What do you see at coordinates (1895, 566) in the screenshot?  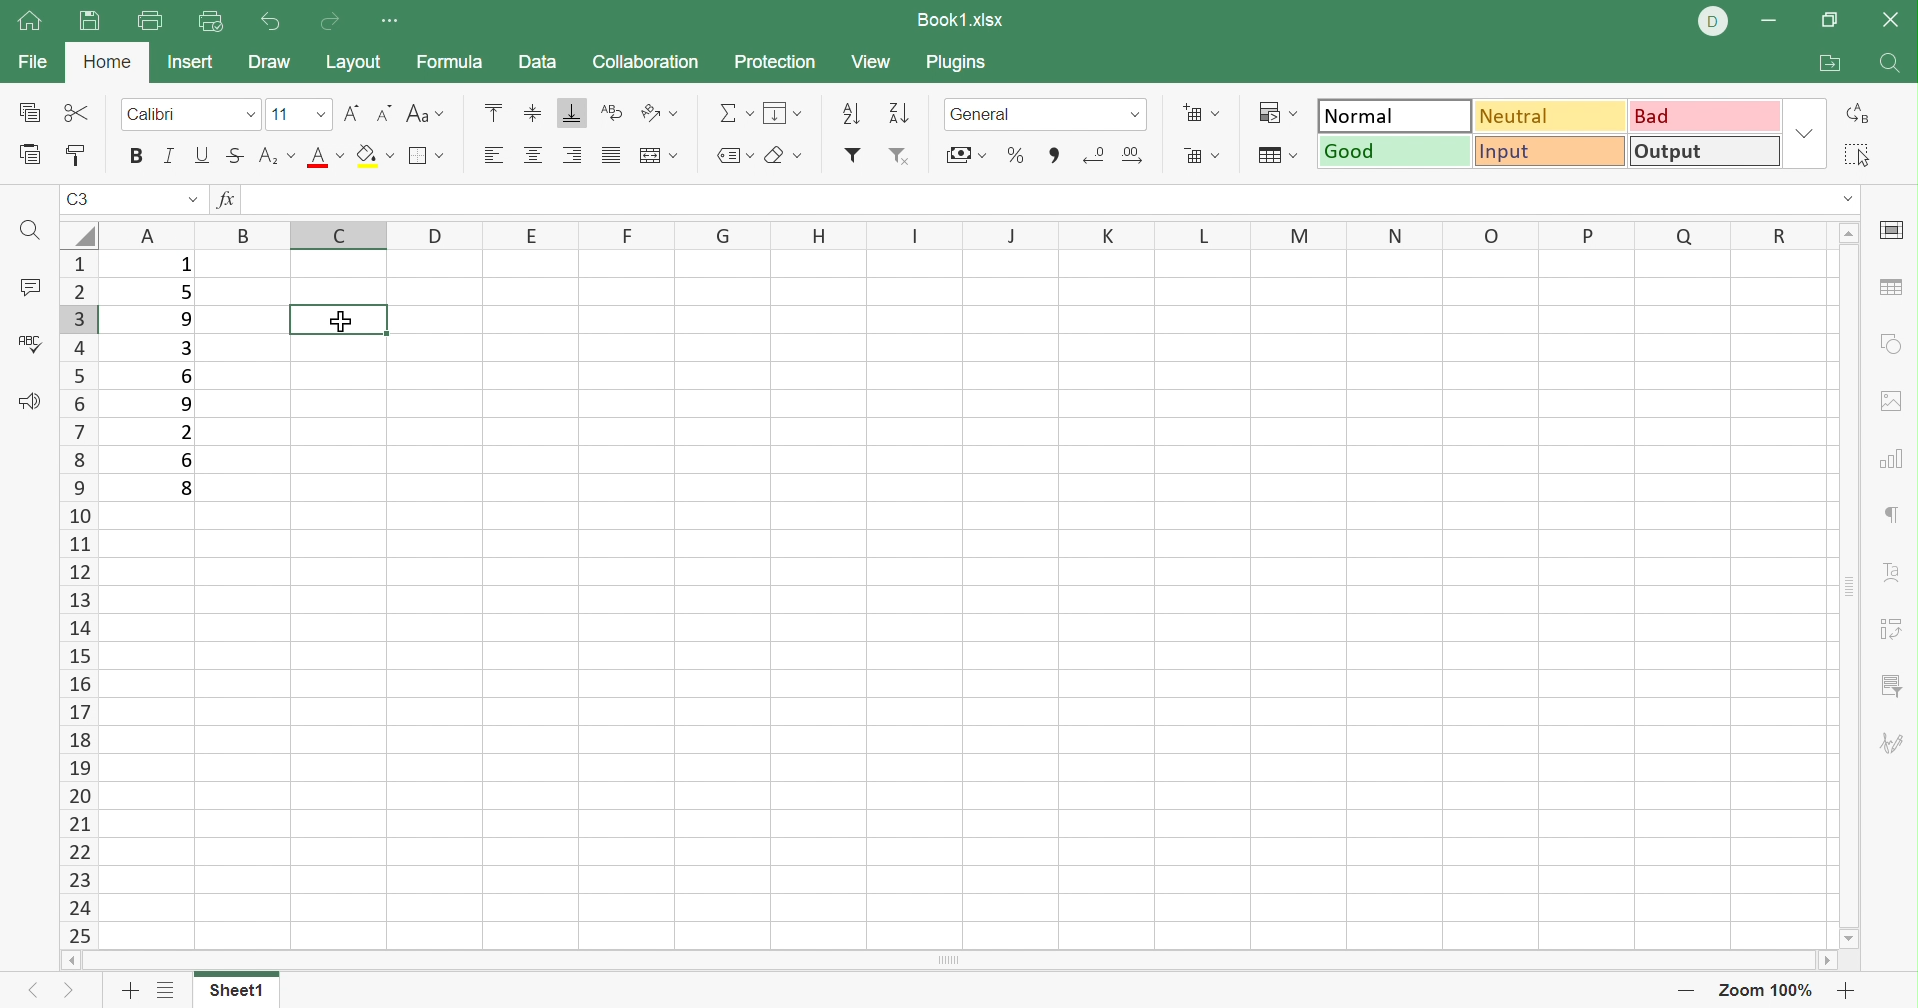 I see `Text Art settings` at bounding box center [1895, 566].